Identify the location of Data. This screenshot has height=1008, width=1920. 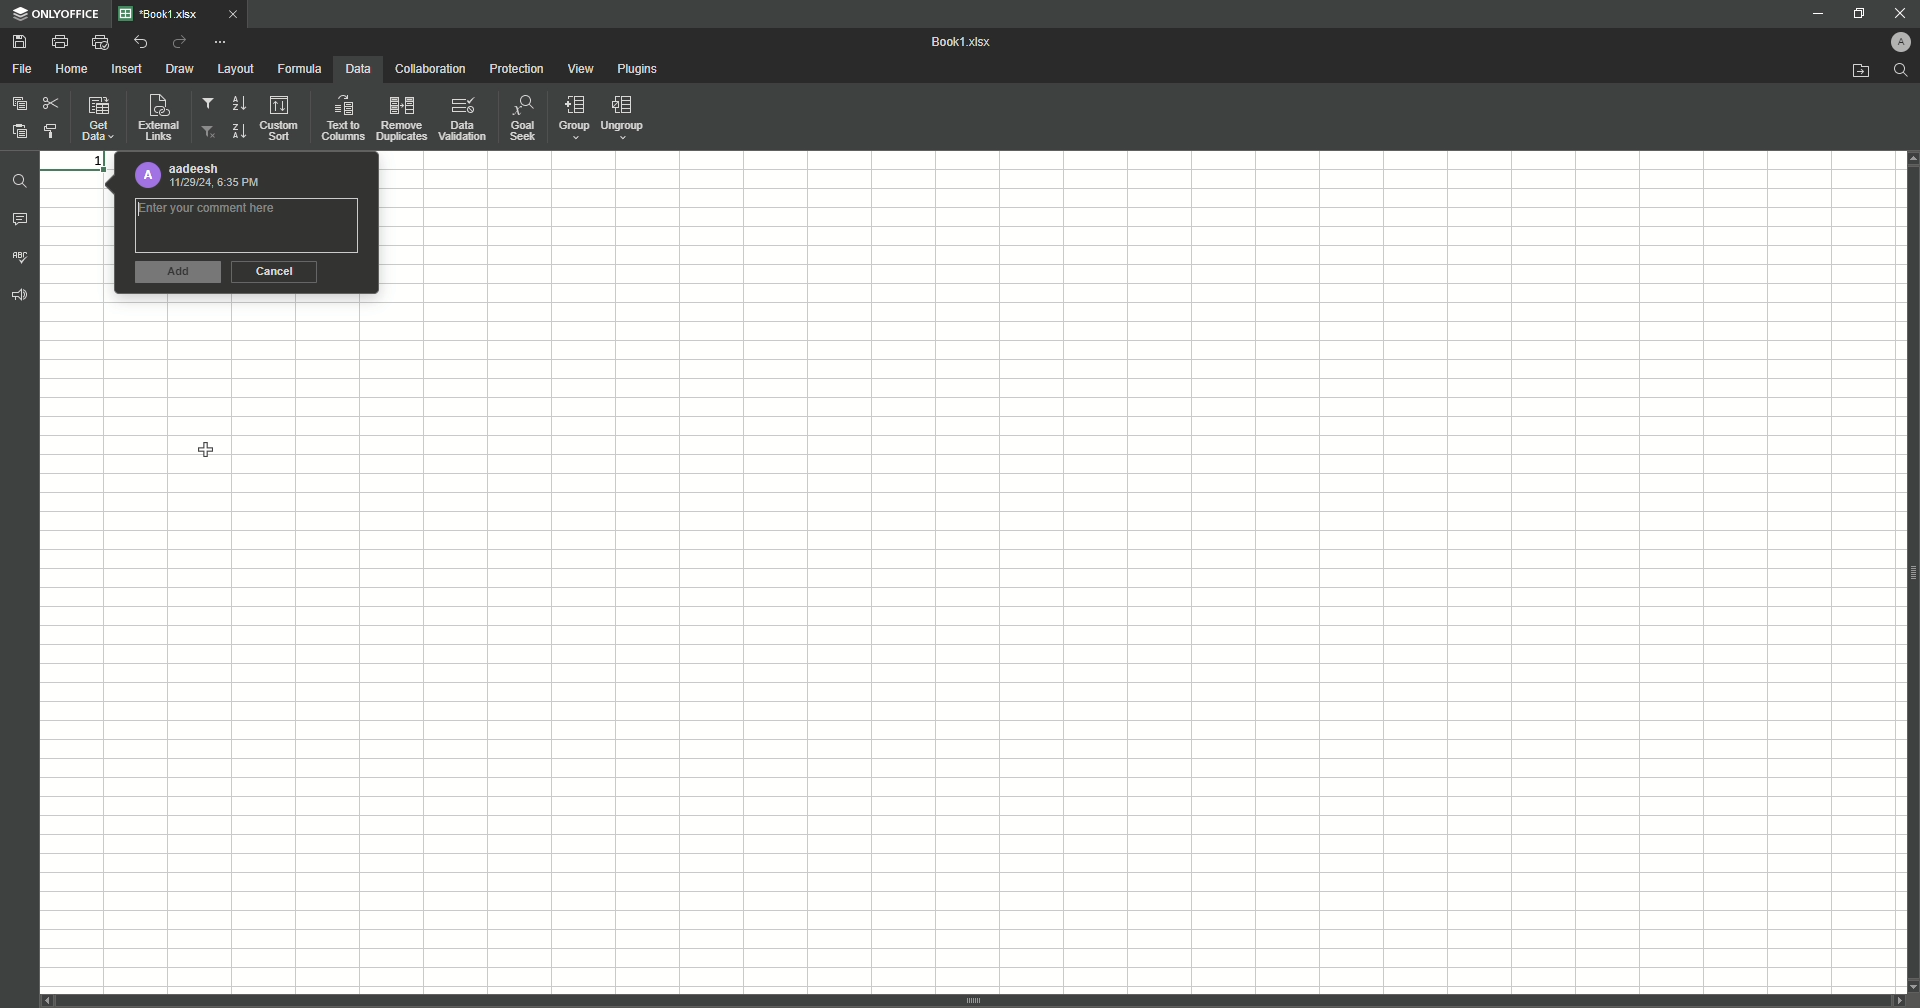
(356, 69).